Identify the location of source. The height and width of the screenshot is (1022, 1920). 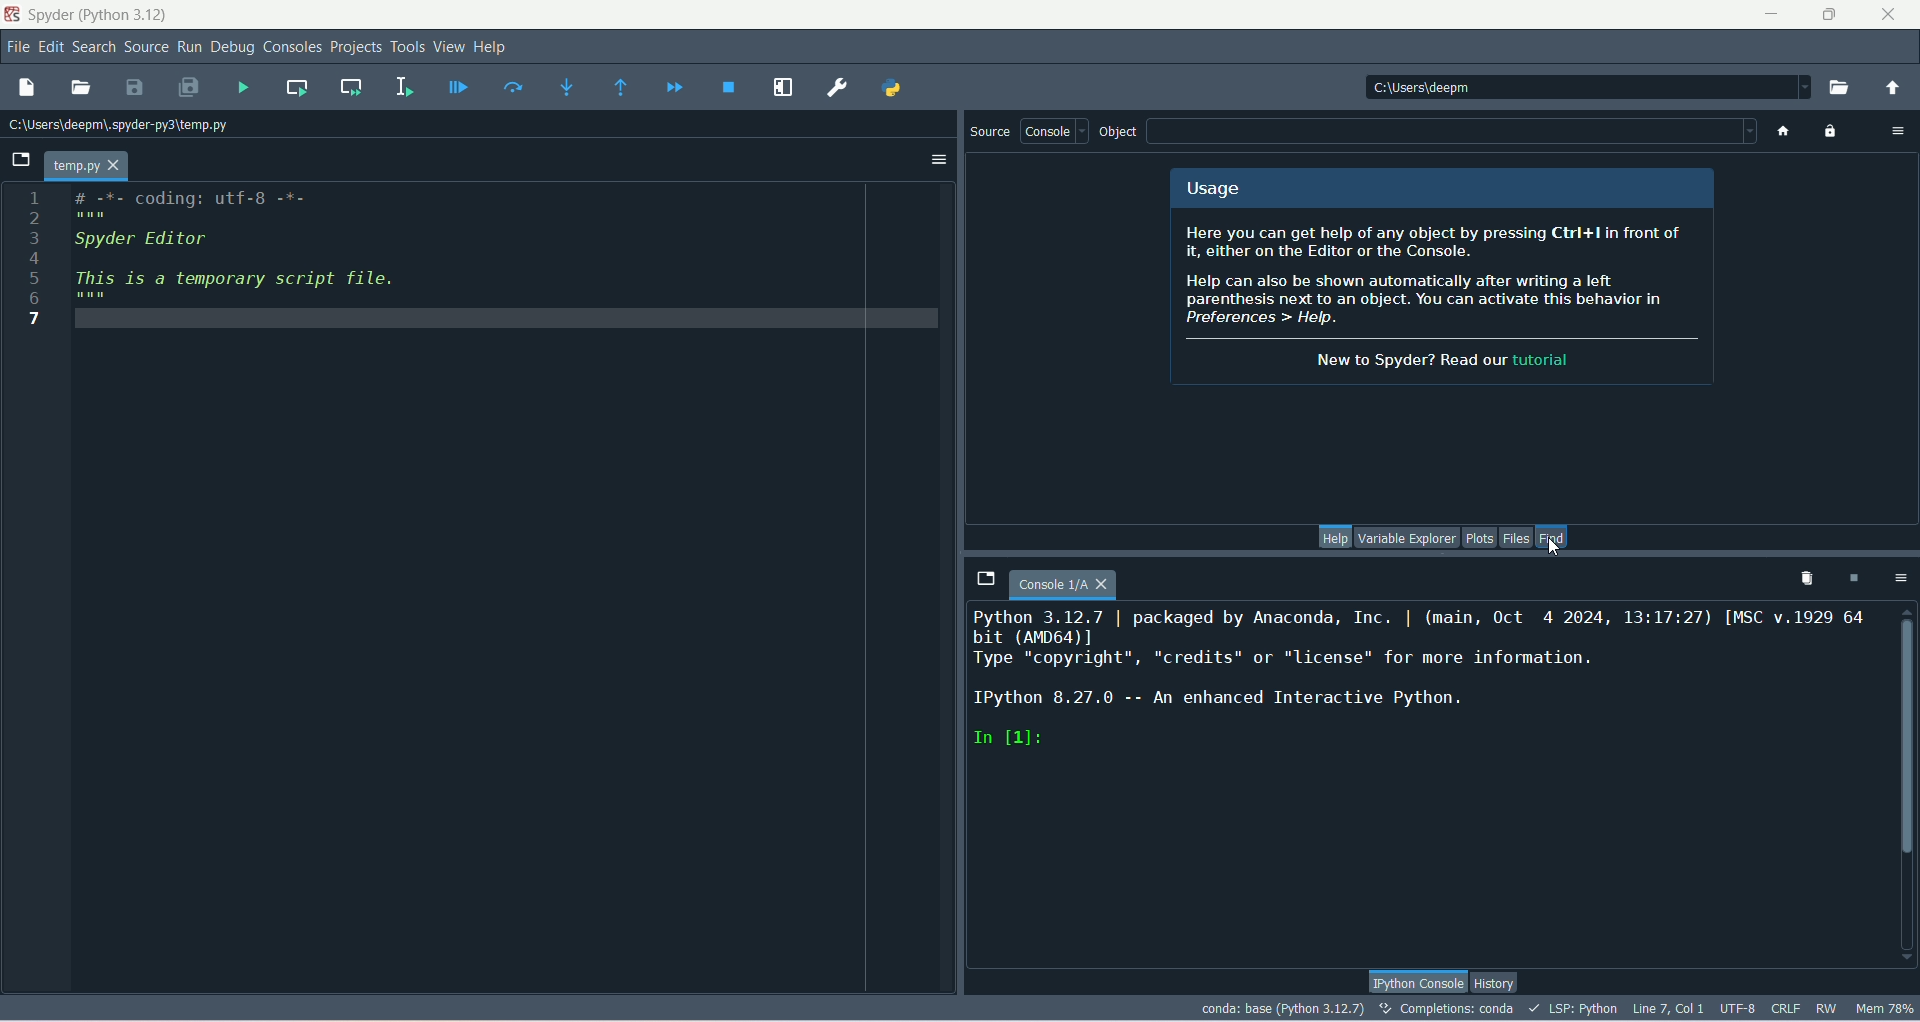
(148, 48).